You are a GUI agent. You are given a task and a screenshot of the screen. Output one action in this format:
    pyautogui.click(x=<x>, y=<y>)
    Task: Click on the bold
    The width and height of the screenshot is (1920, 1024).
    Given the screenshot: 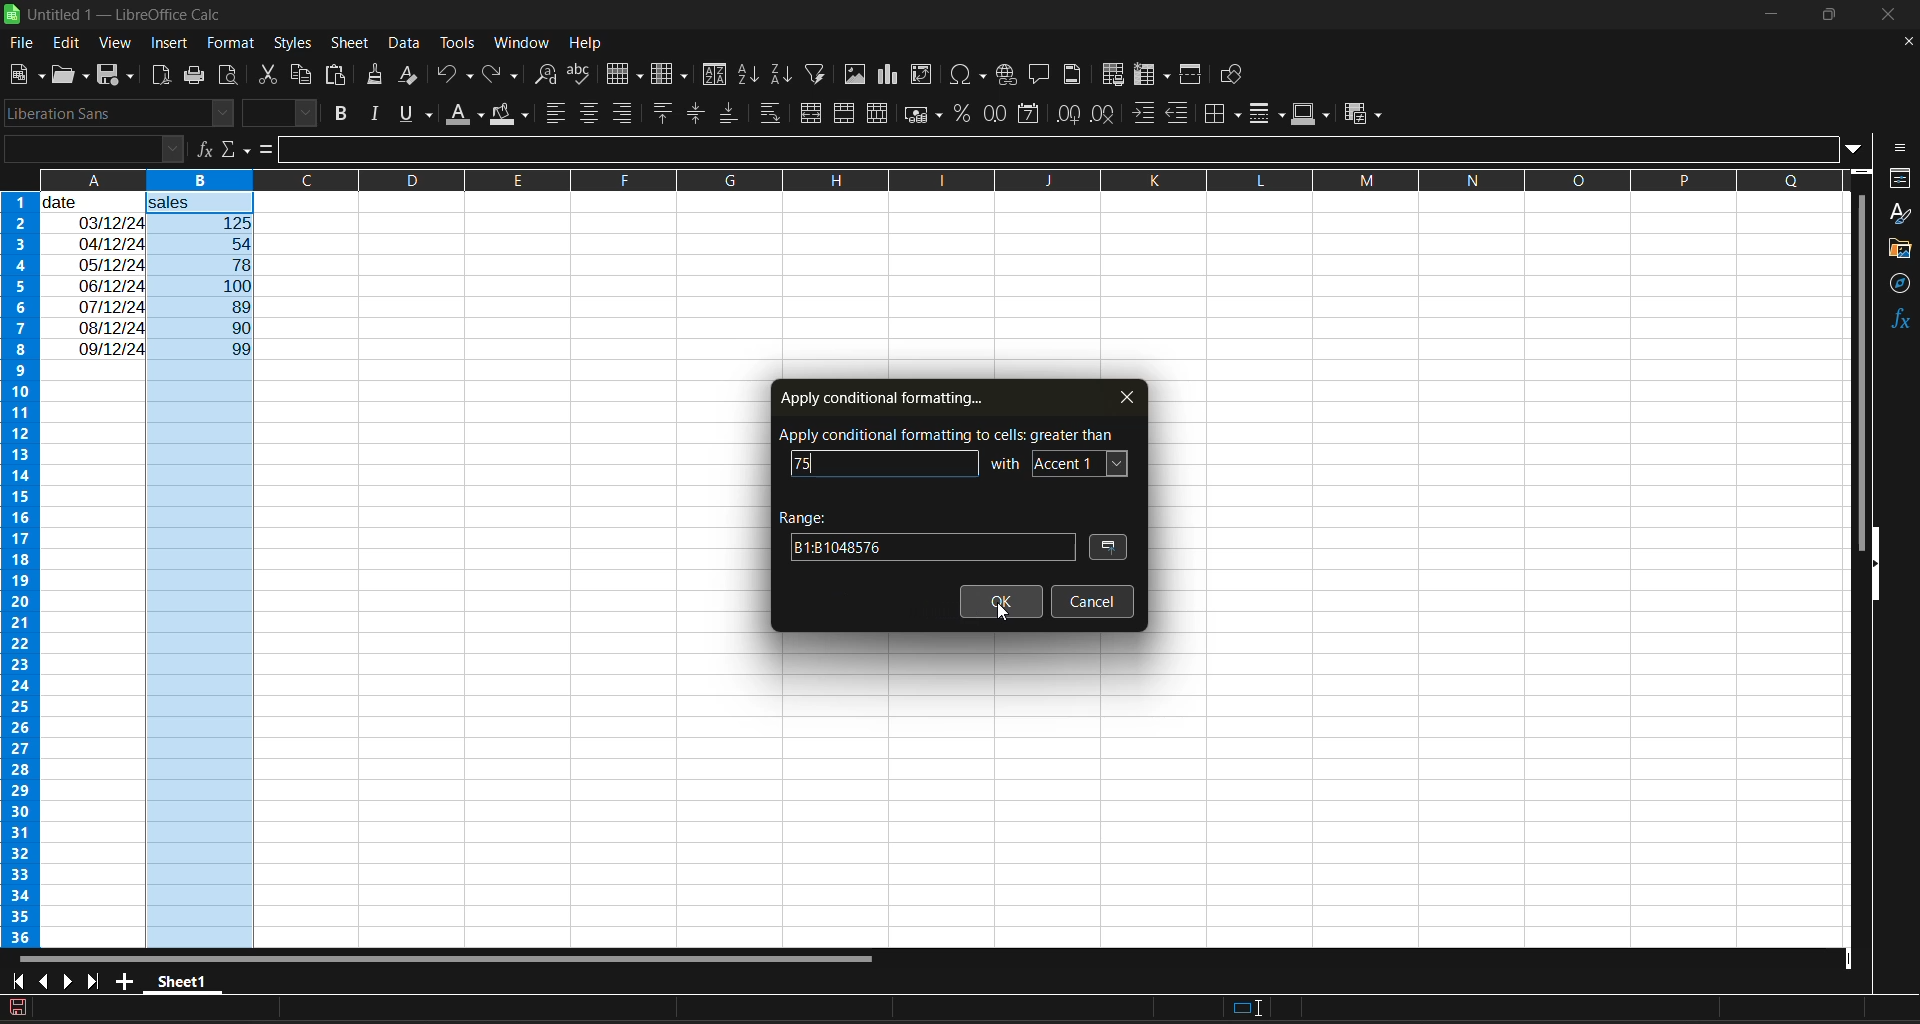 What is the action you would take?
    pyautogui.click(x=346, y=113)
    